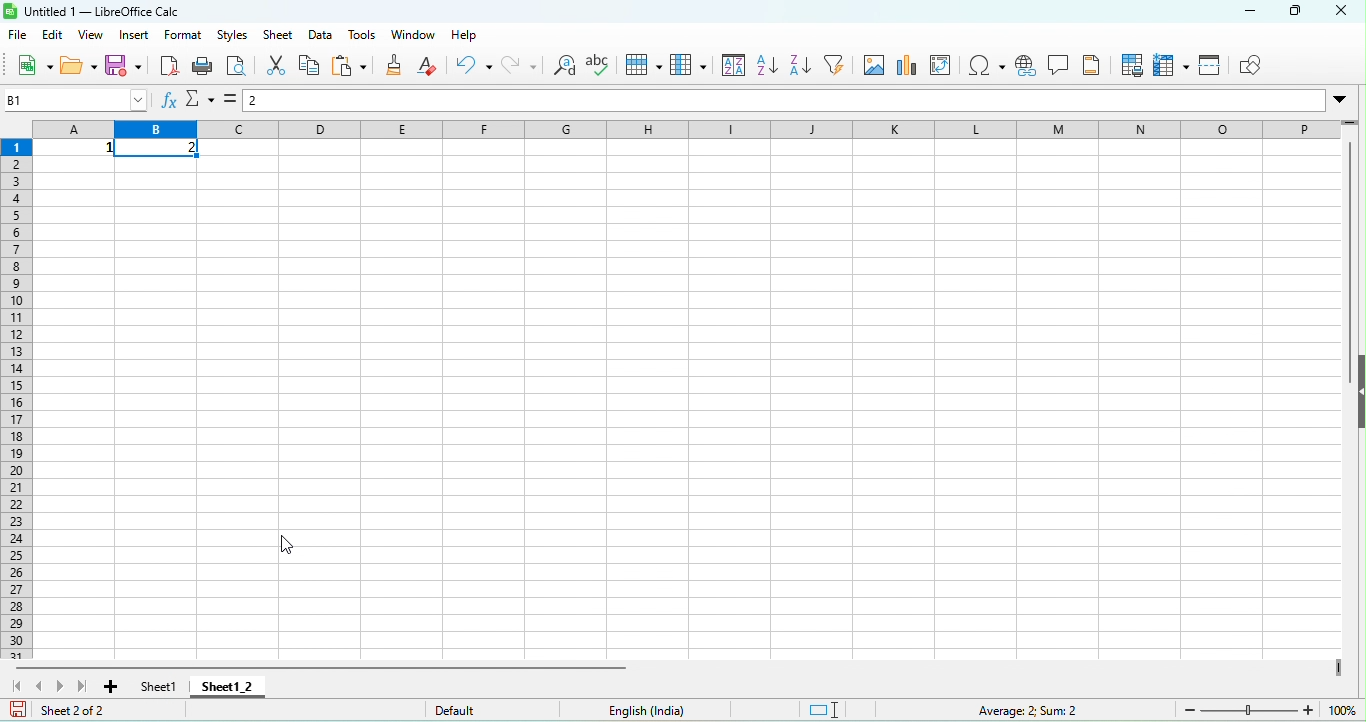 The image size is (1366, 722). Describe the element at coordinates (288, 545) in the screenshot. I see `cursor` at that location.